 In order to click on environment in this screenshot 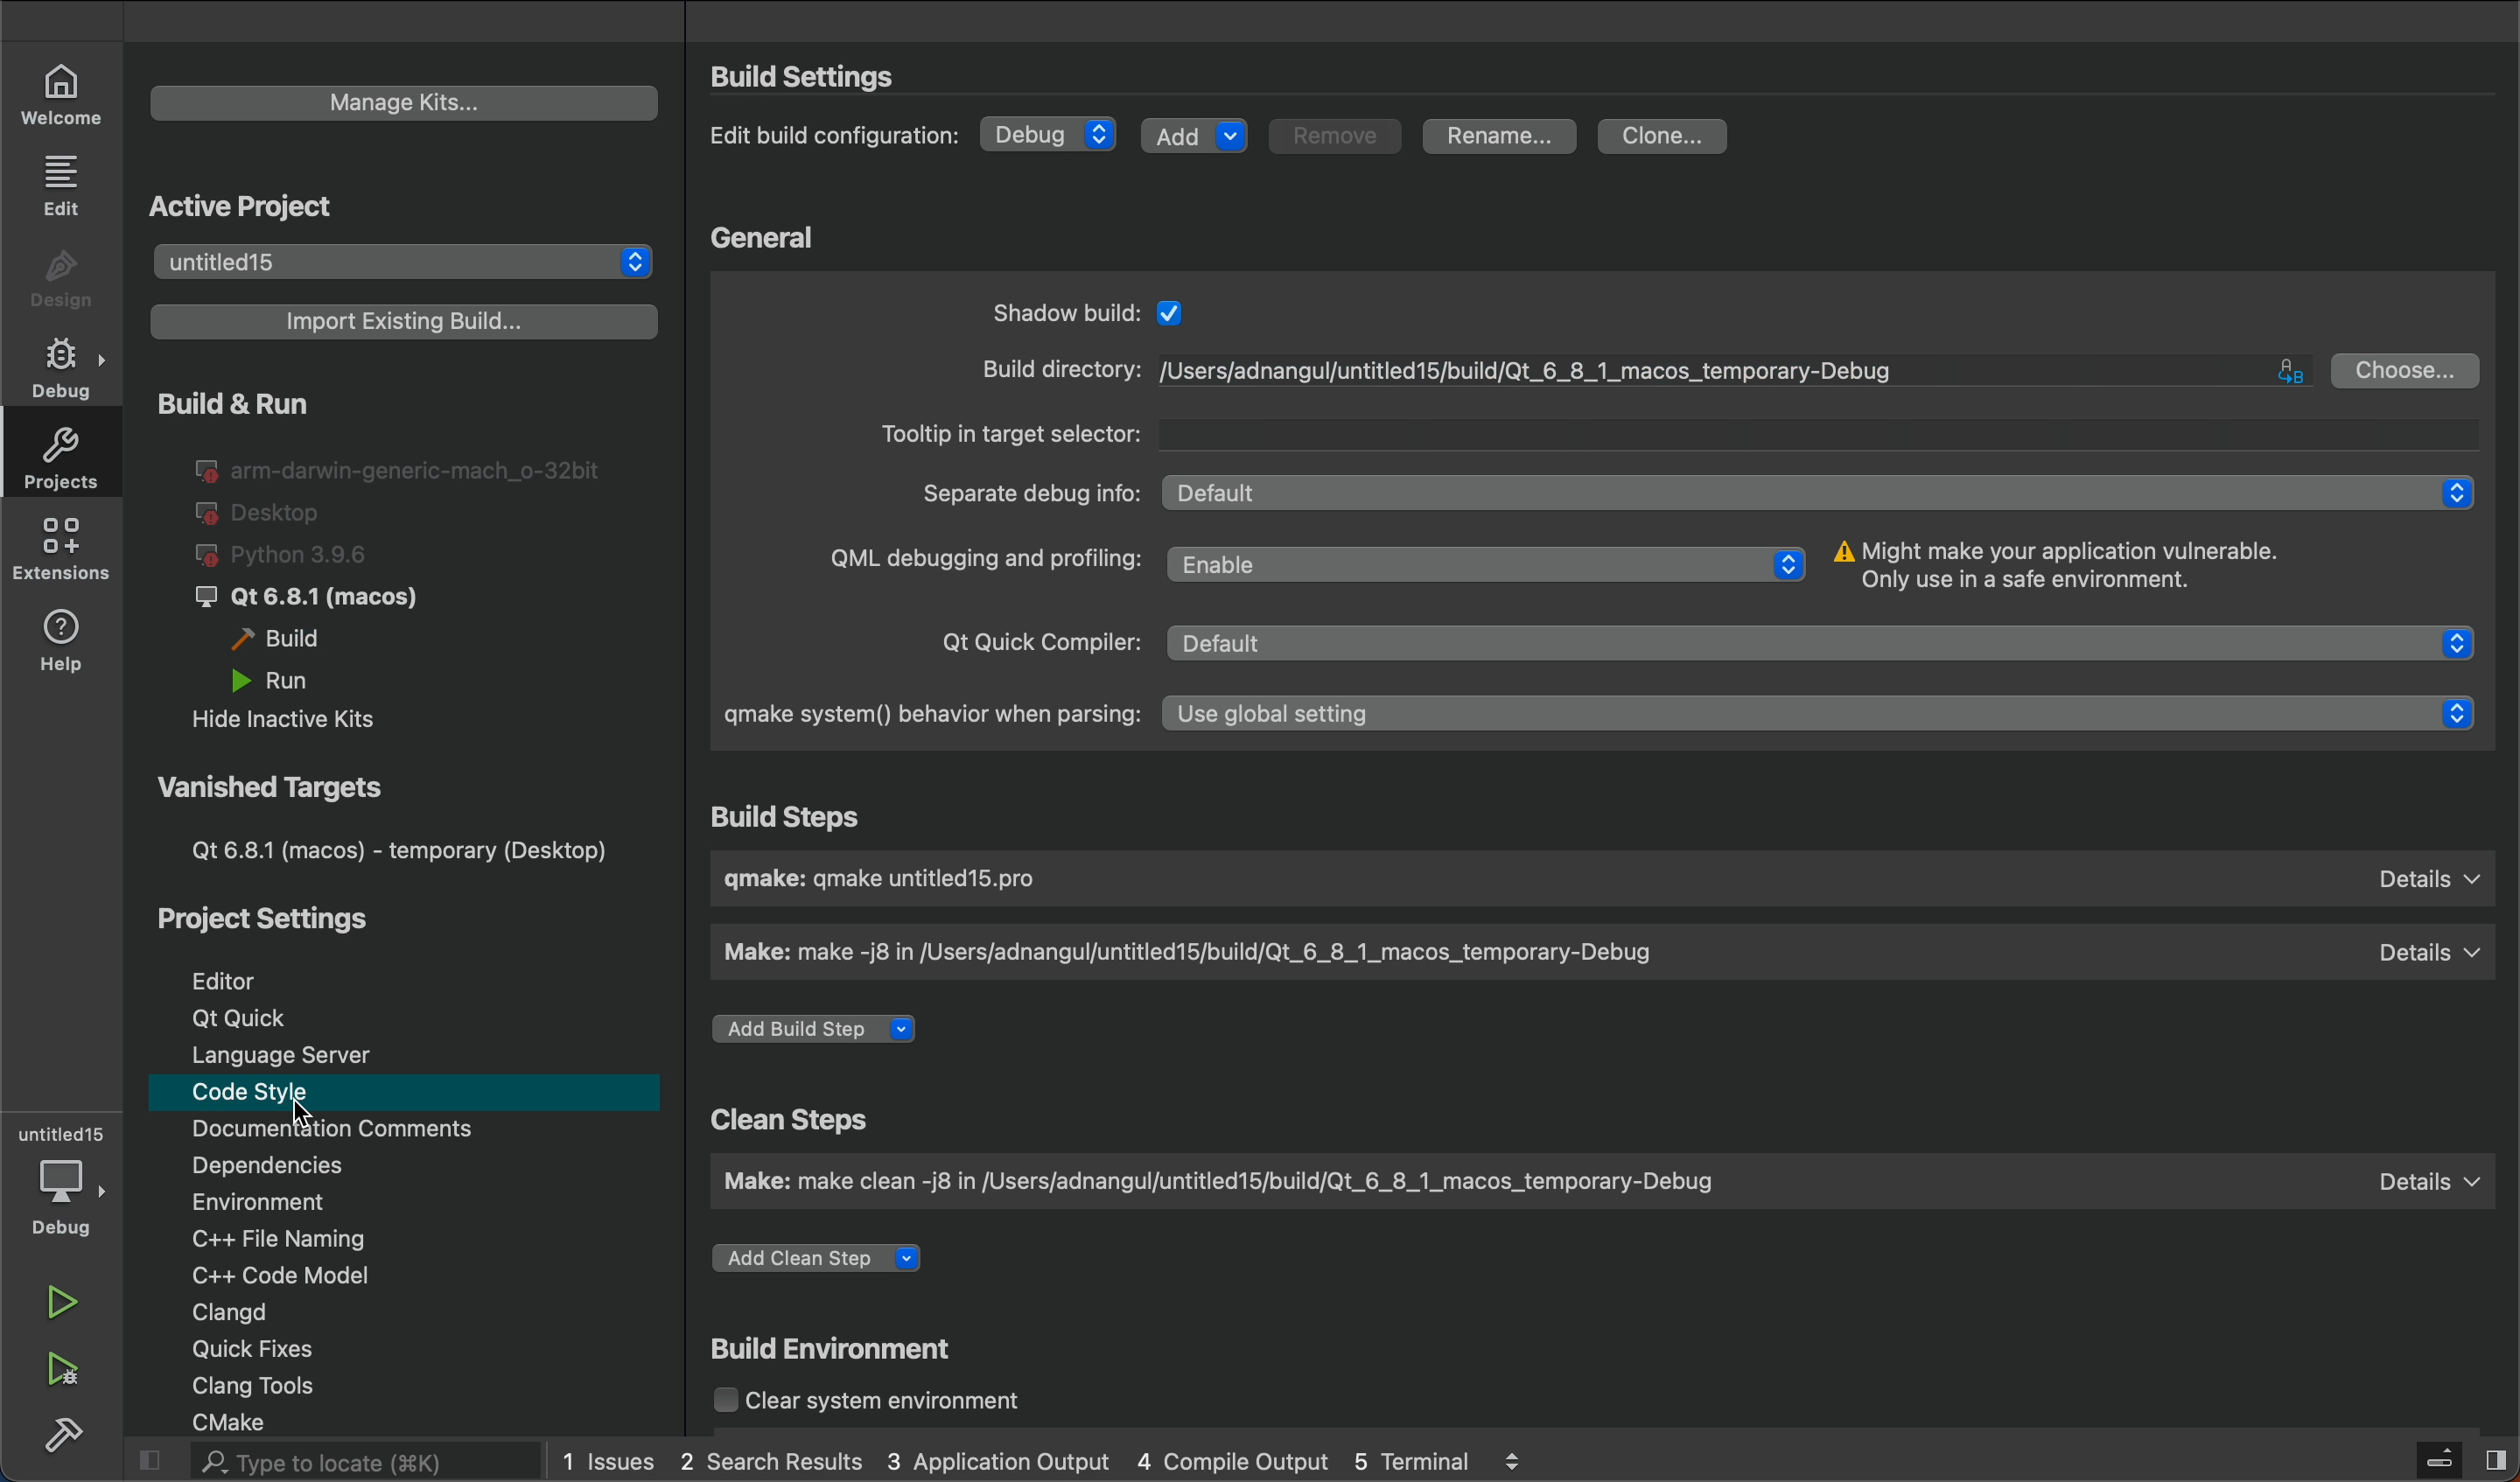, I will do `click(305, 1199)`.